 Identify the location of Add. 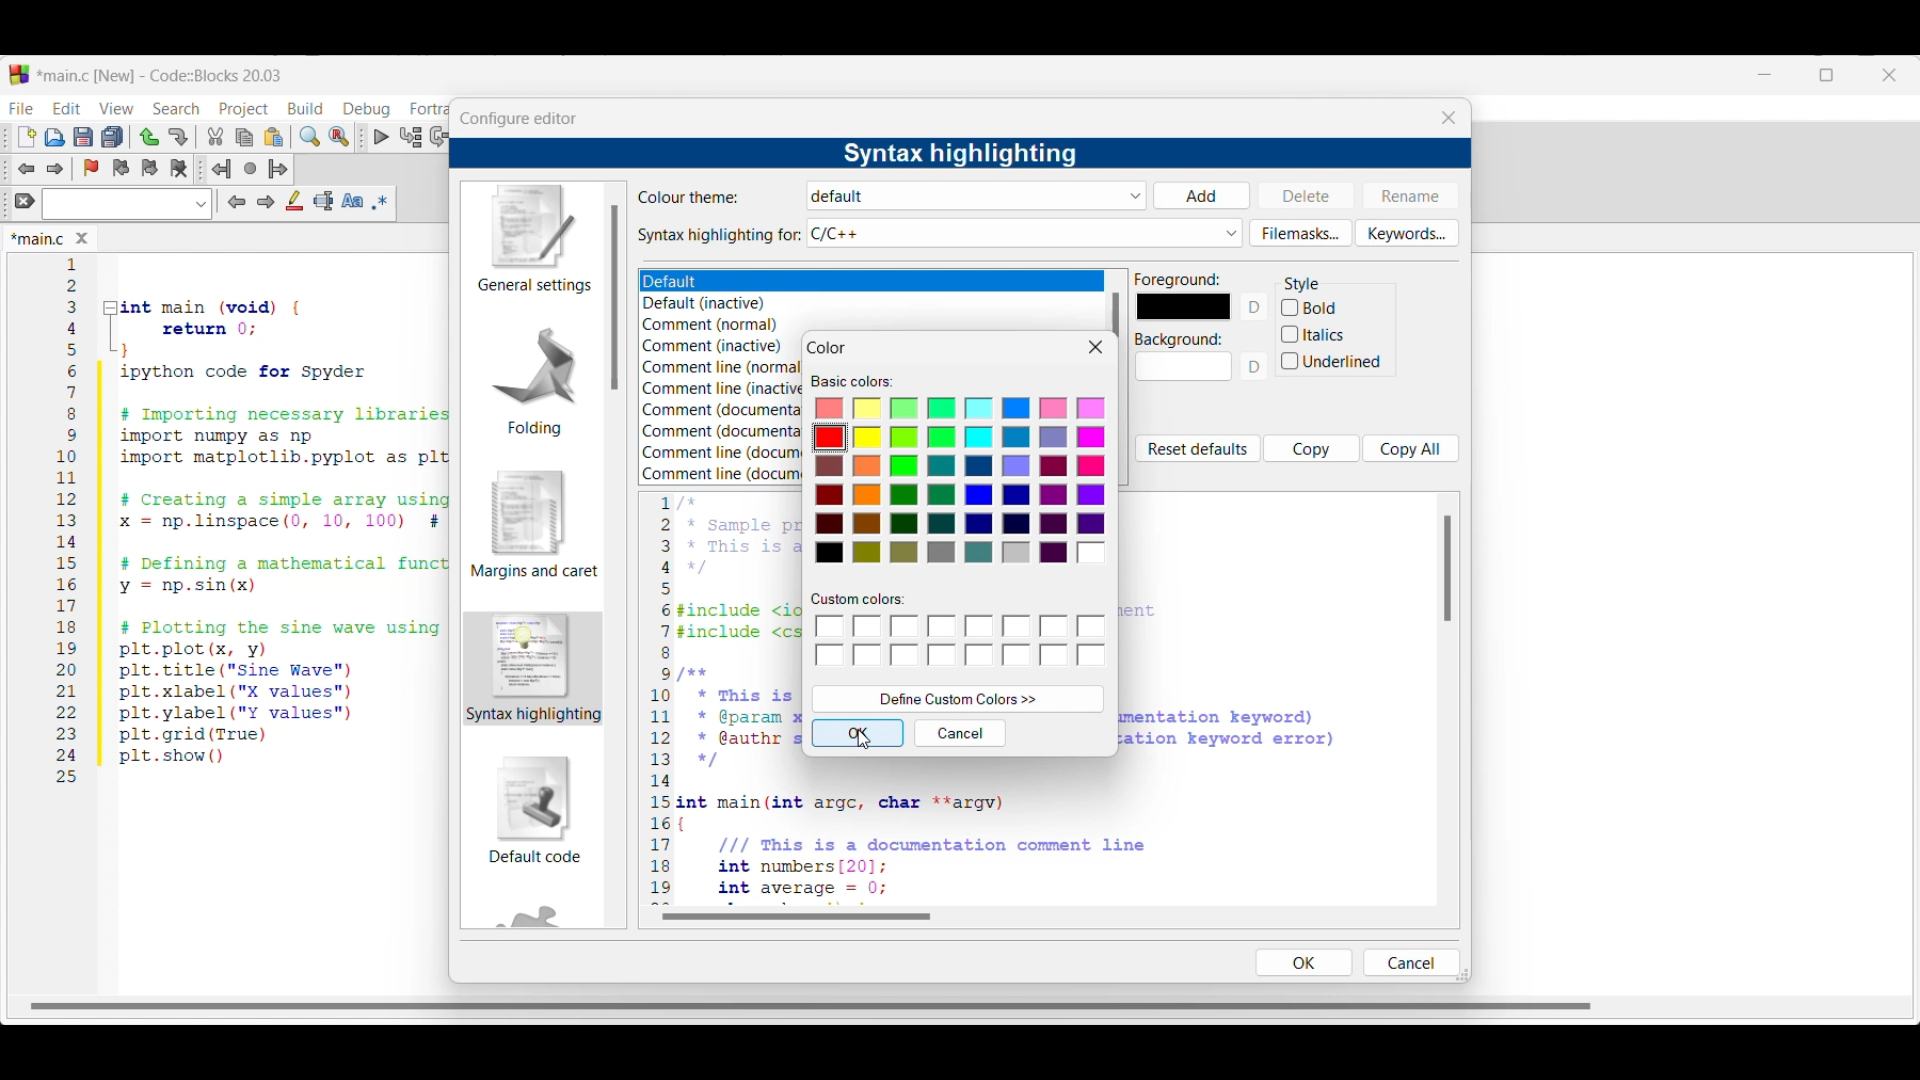
(1201, 196).